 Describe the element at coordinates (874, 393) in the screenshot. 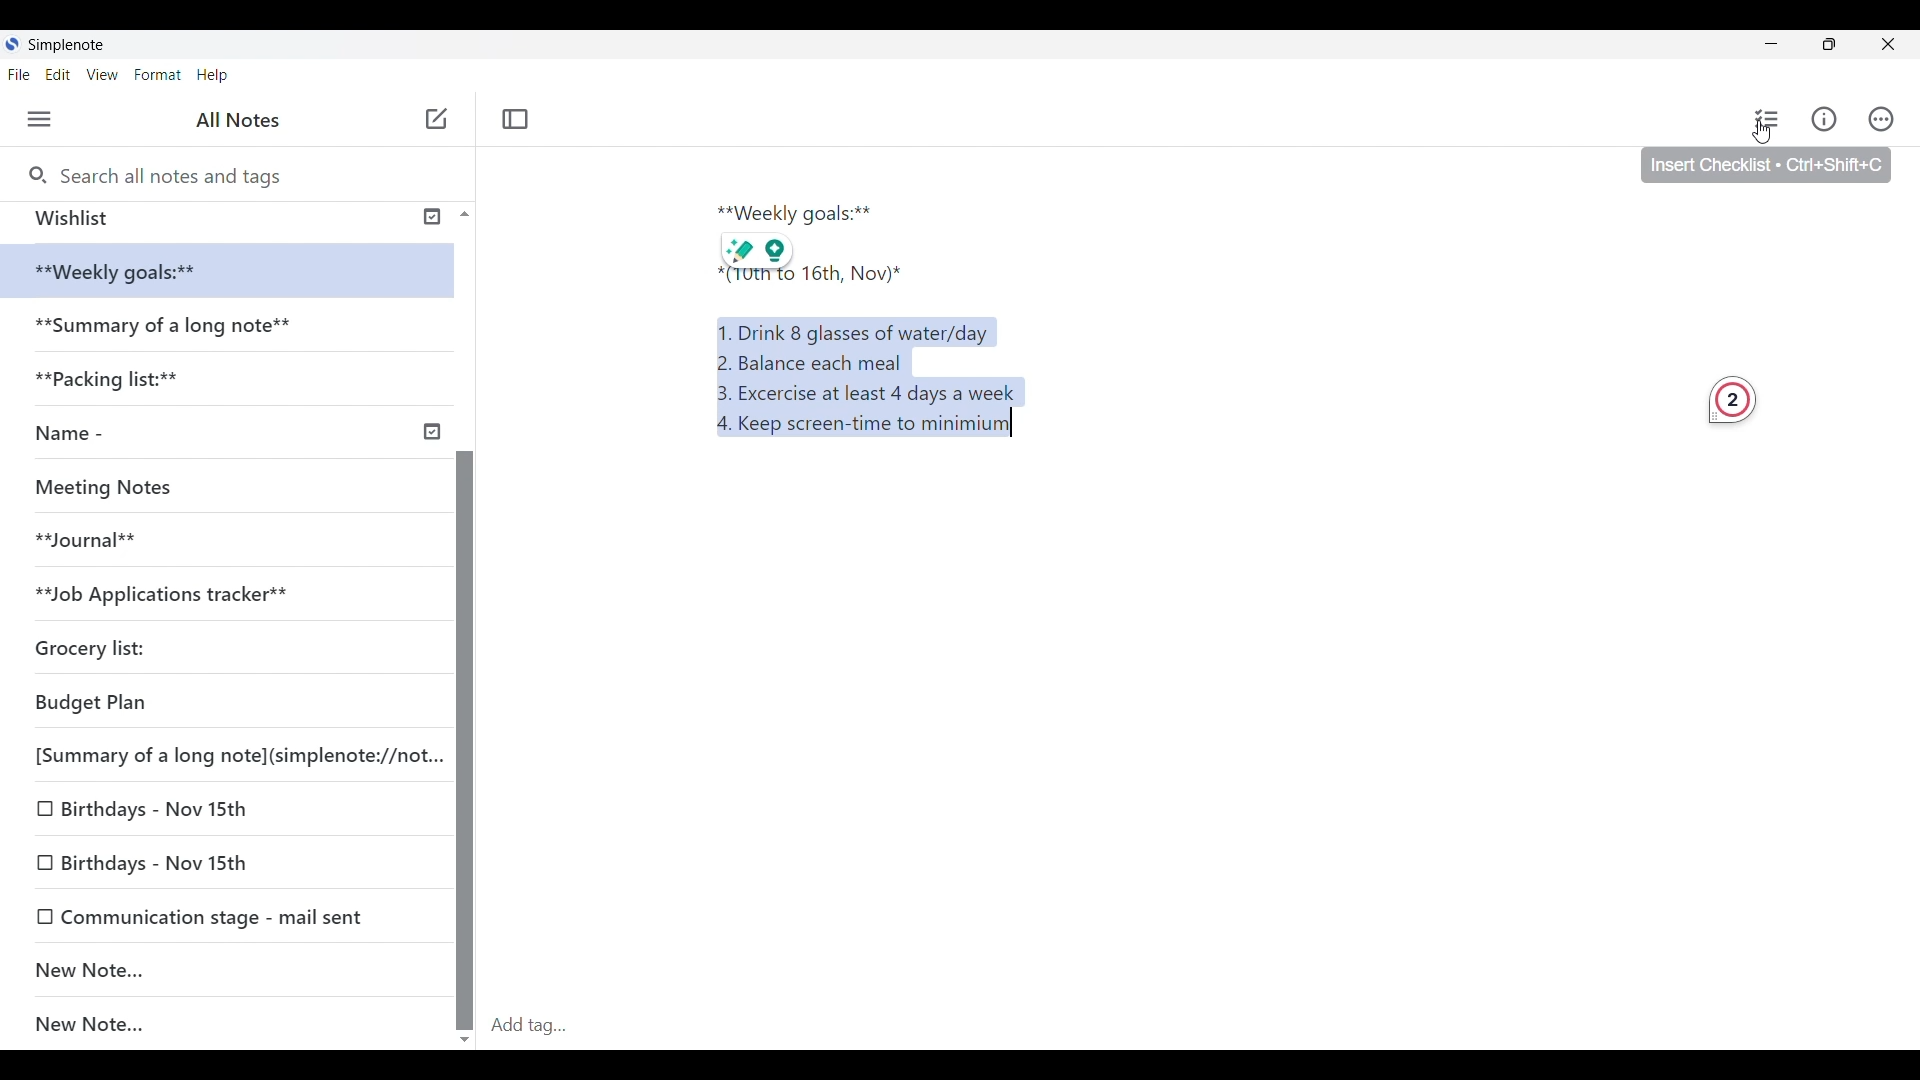

I see `3. Excercise at least 4 days a week` at that location.